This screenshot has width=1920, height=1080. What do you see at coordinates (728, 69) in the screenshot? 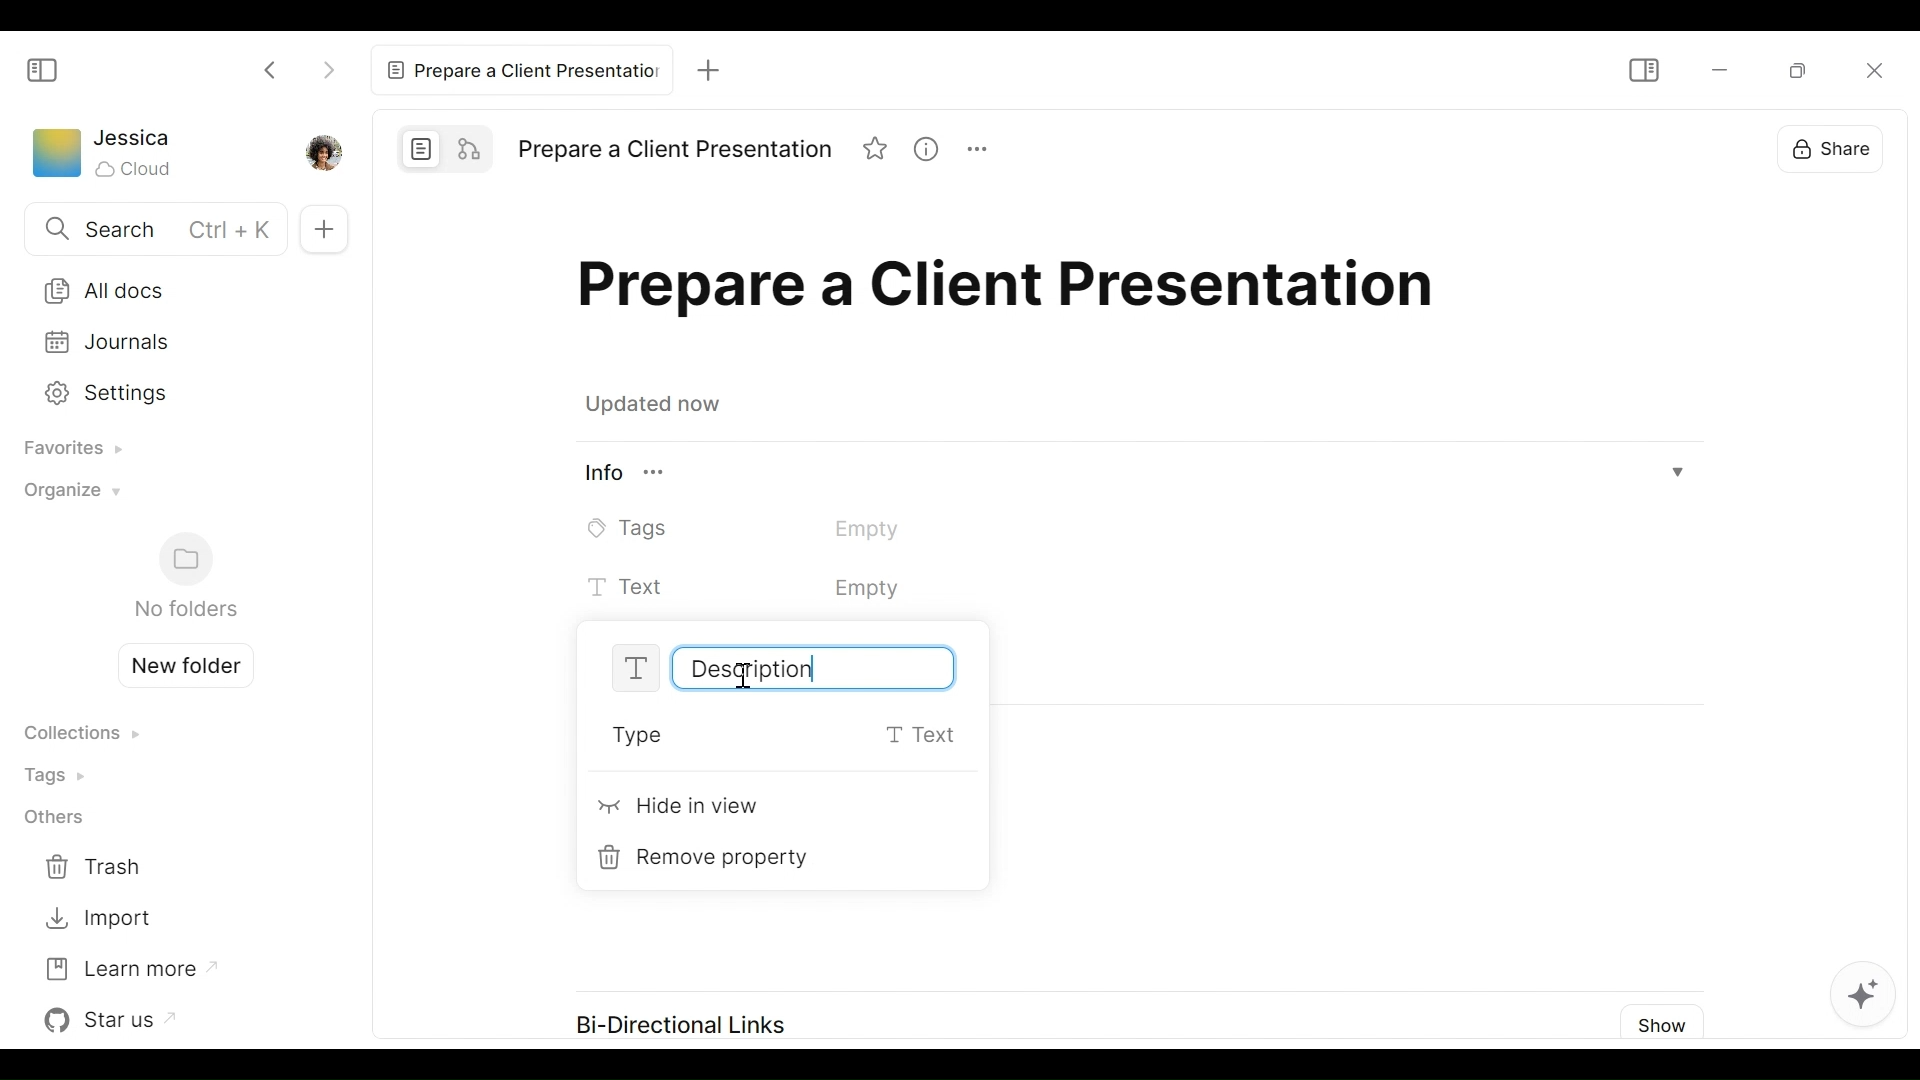
I see `New Tab` at bounding box center [728, 69].